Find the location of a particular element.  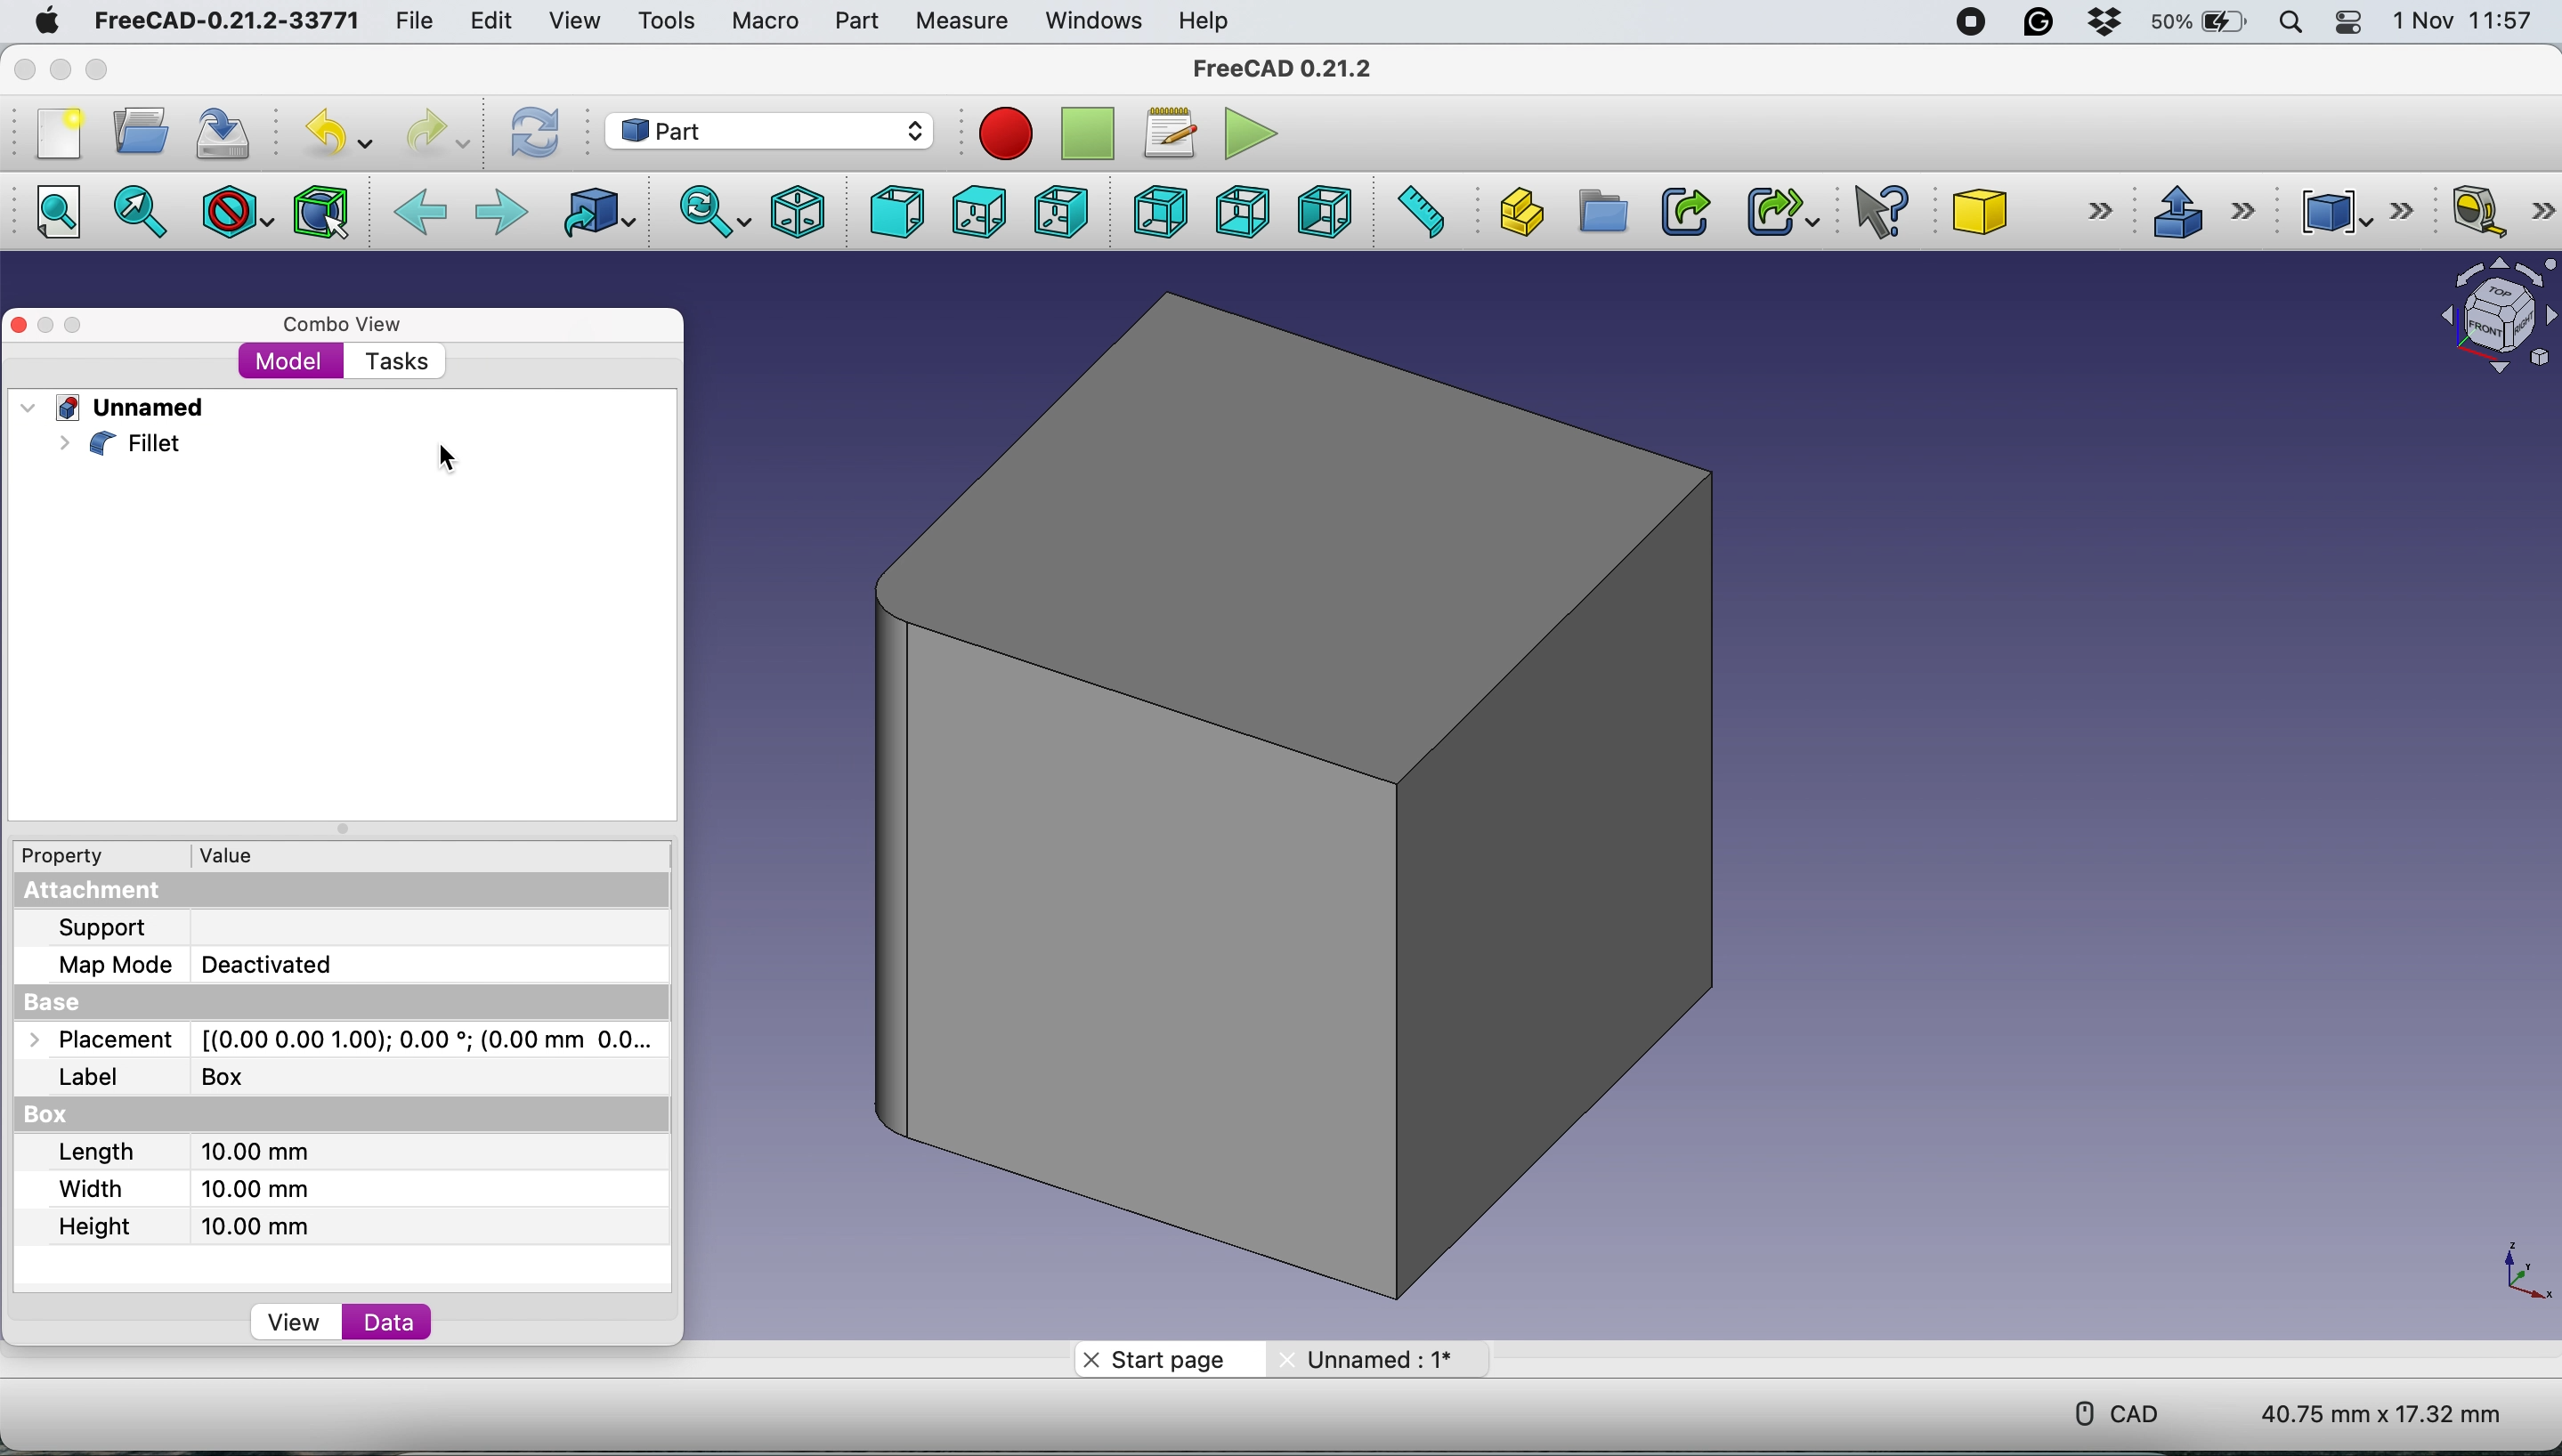

front is located at coordinates (896, 213).